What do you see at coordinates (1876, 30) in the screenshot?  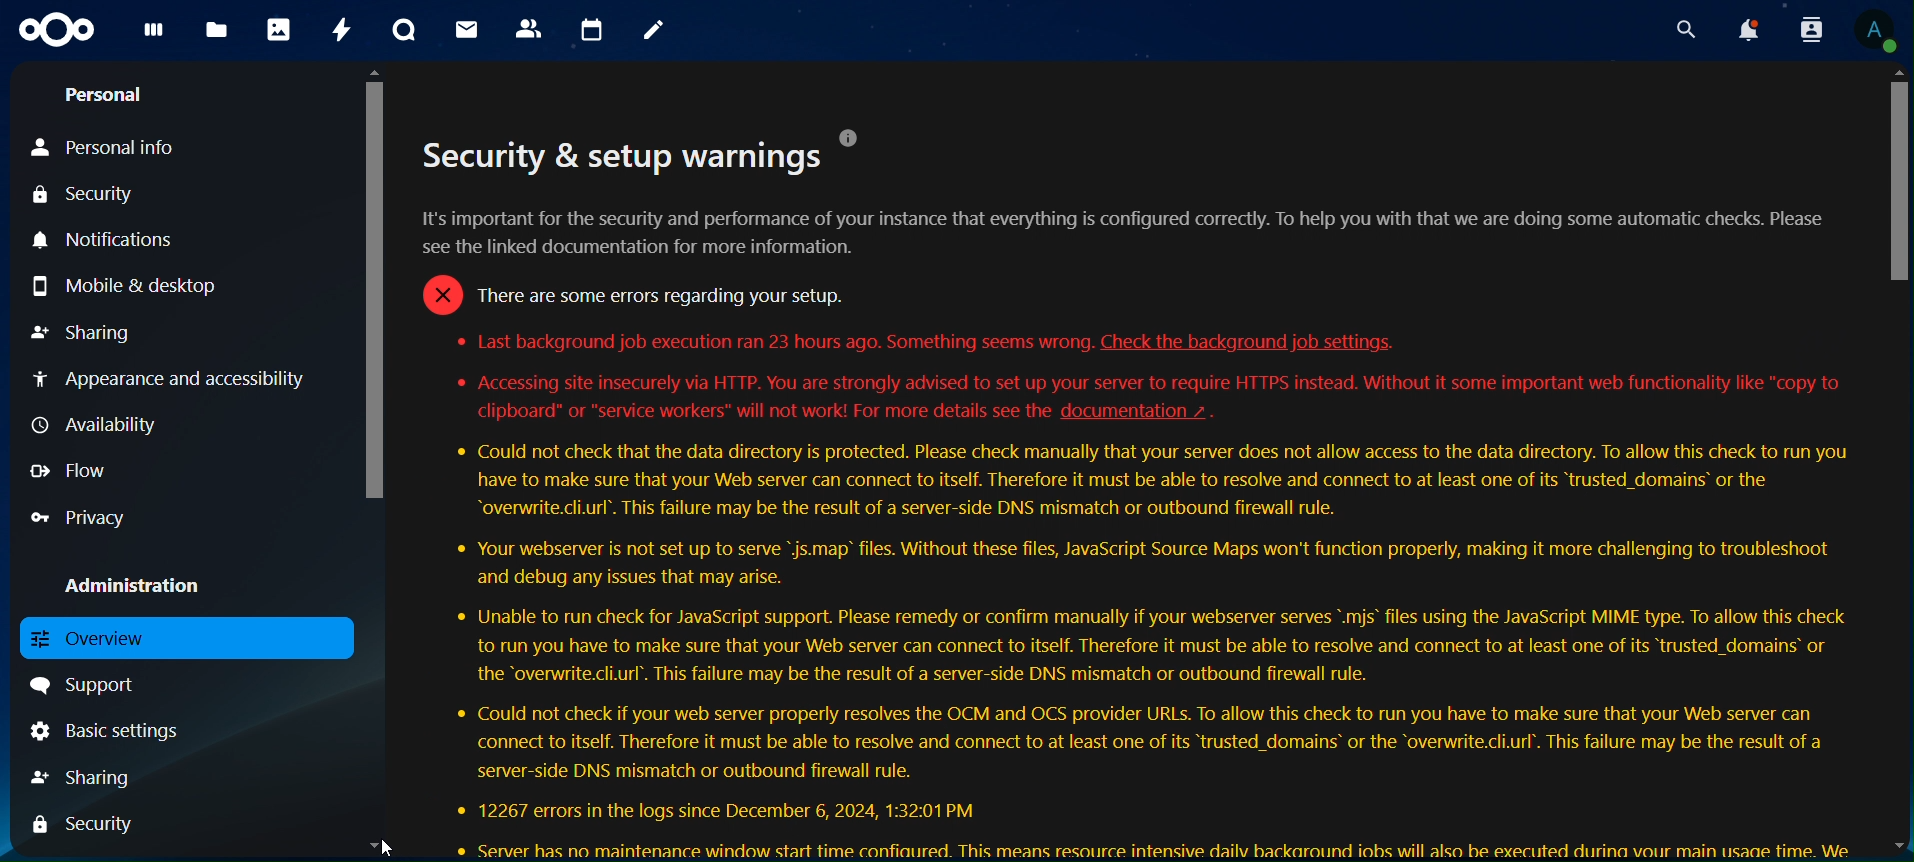 I see `View Profile` at bounding box center [1876, 30].